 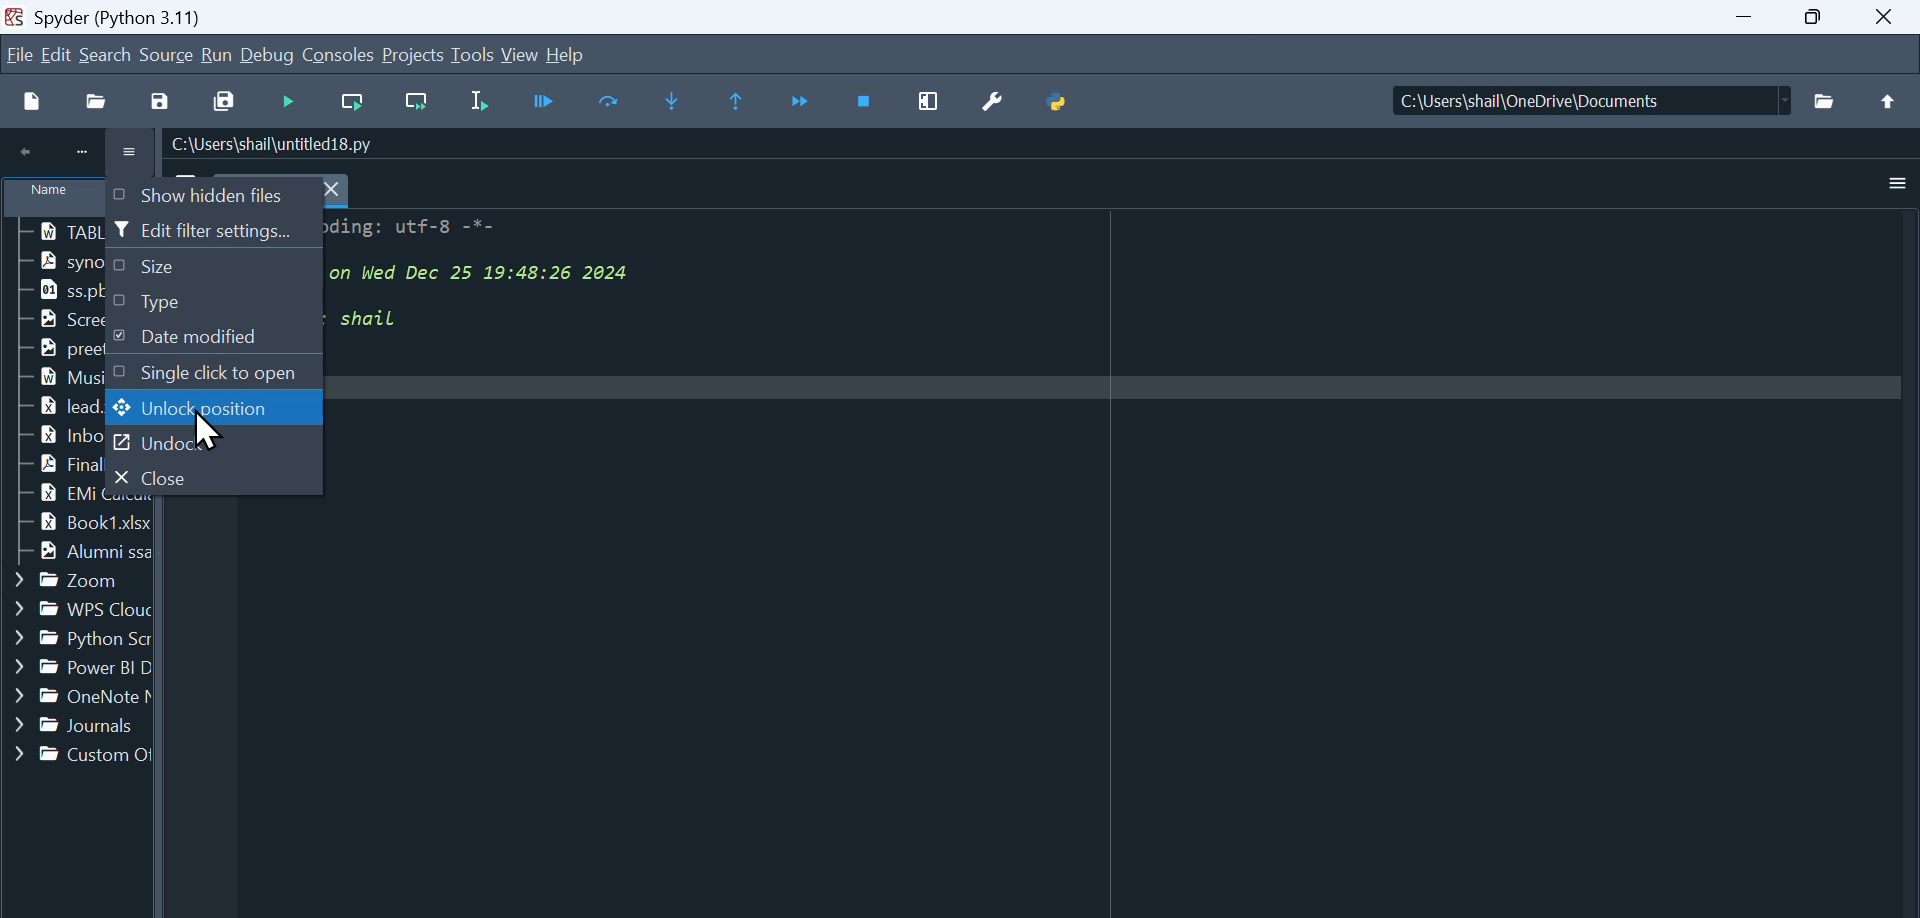 What do you see at coordinates (213, 232) in the screenshot?
I see `edit filter settings` at bounding box center [213, 232].